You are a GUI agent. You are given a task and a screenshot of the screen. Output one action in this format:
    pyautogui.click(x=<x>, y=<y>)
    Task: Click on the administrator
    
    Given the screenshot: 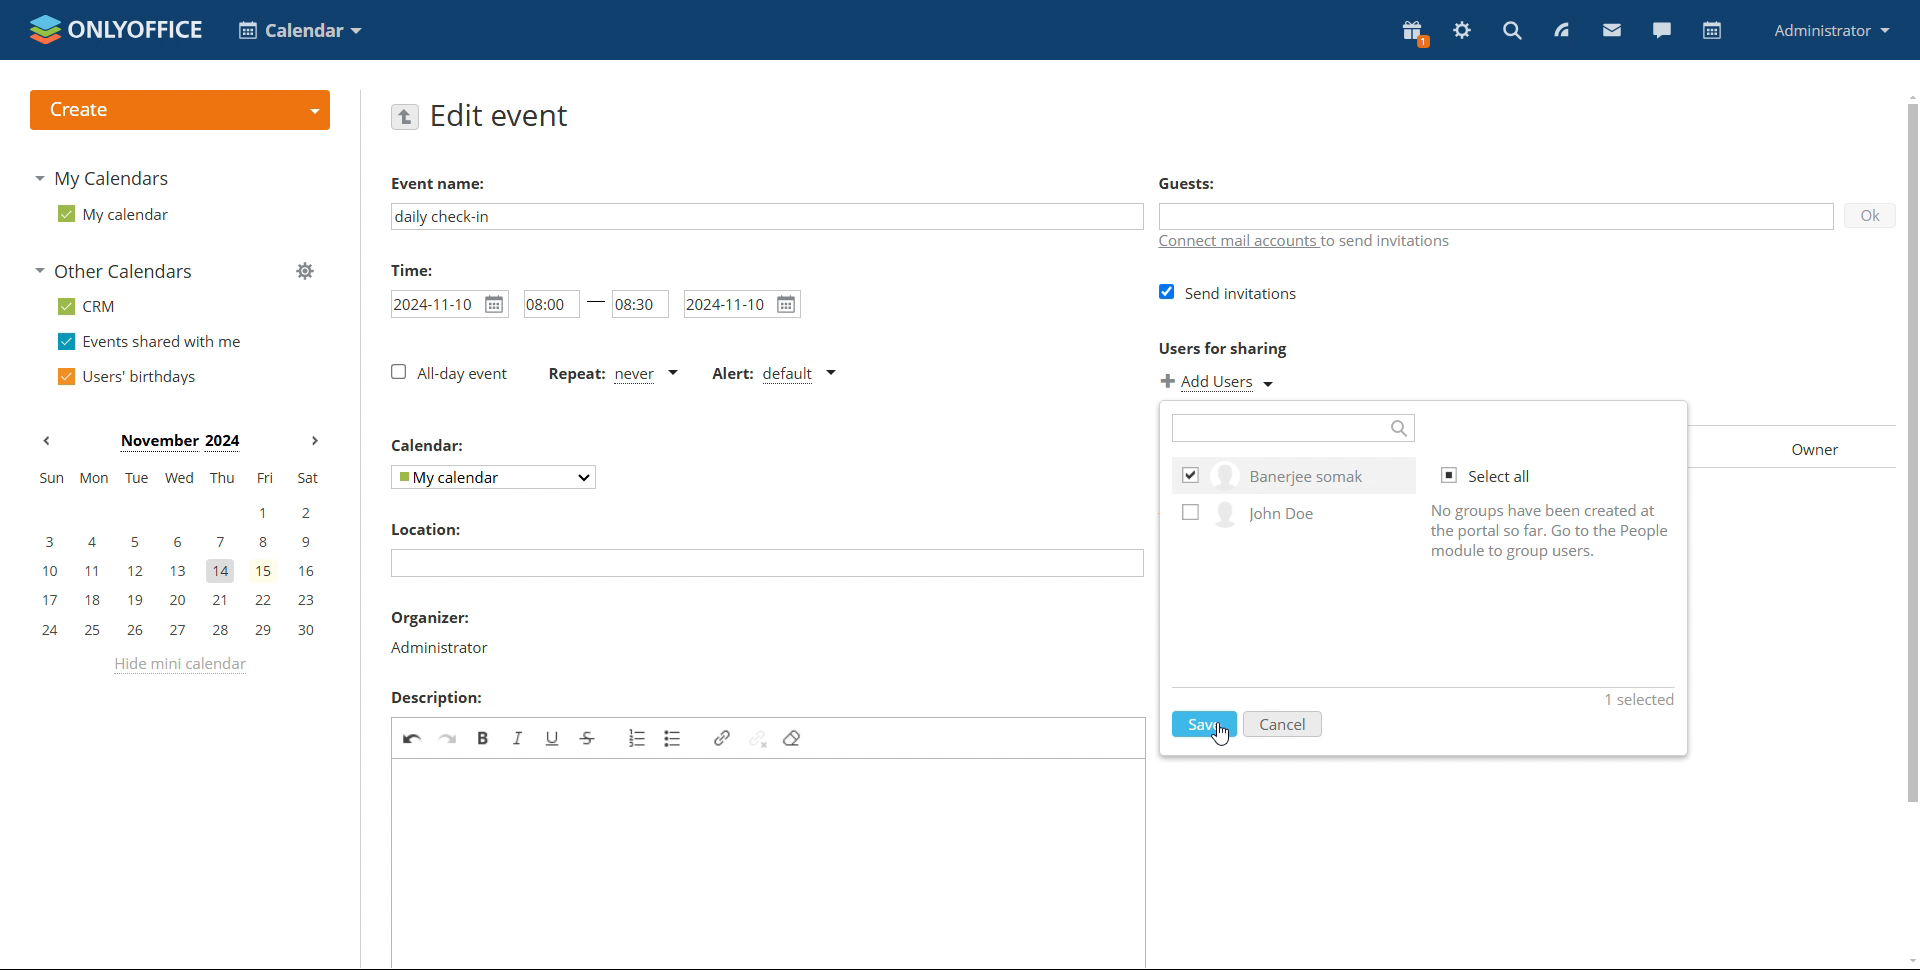 What is the action you would take?
    pyautogui.click(x=438, y=647)
    